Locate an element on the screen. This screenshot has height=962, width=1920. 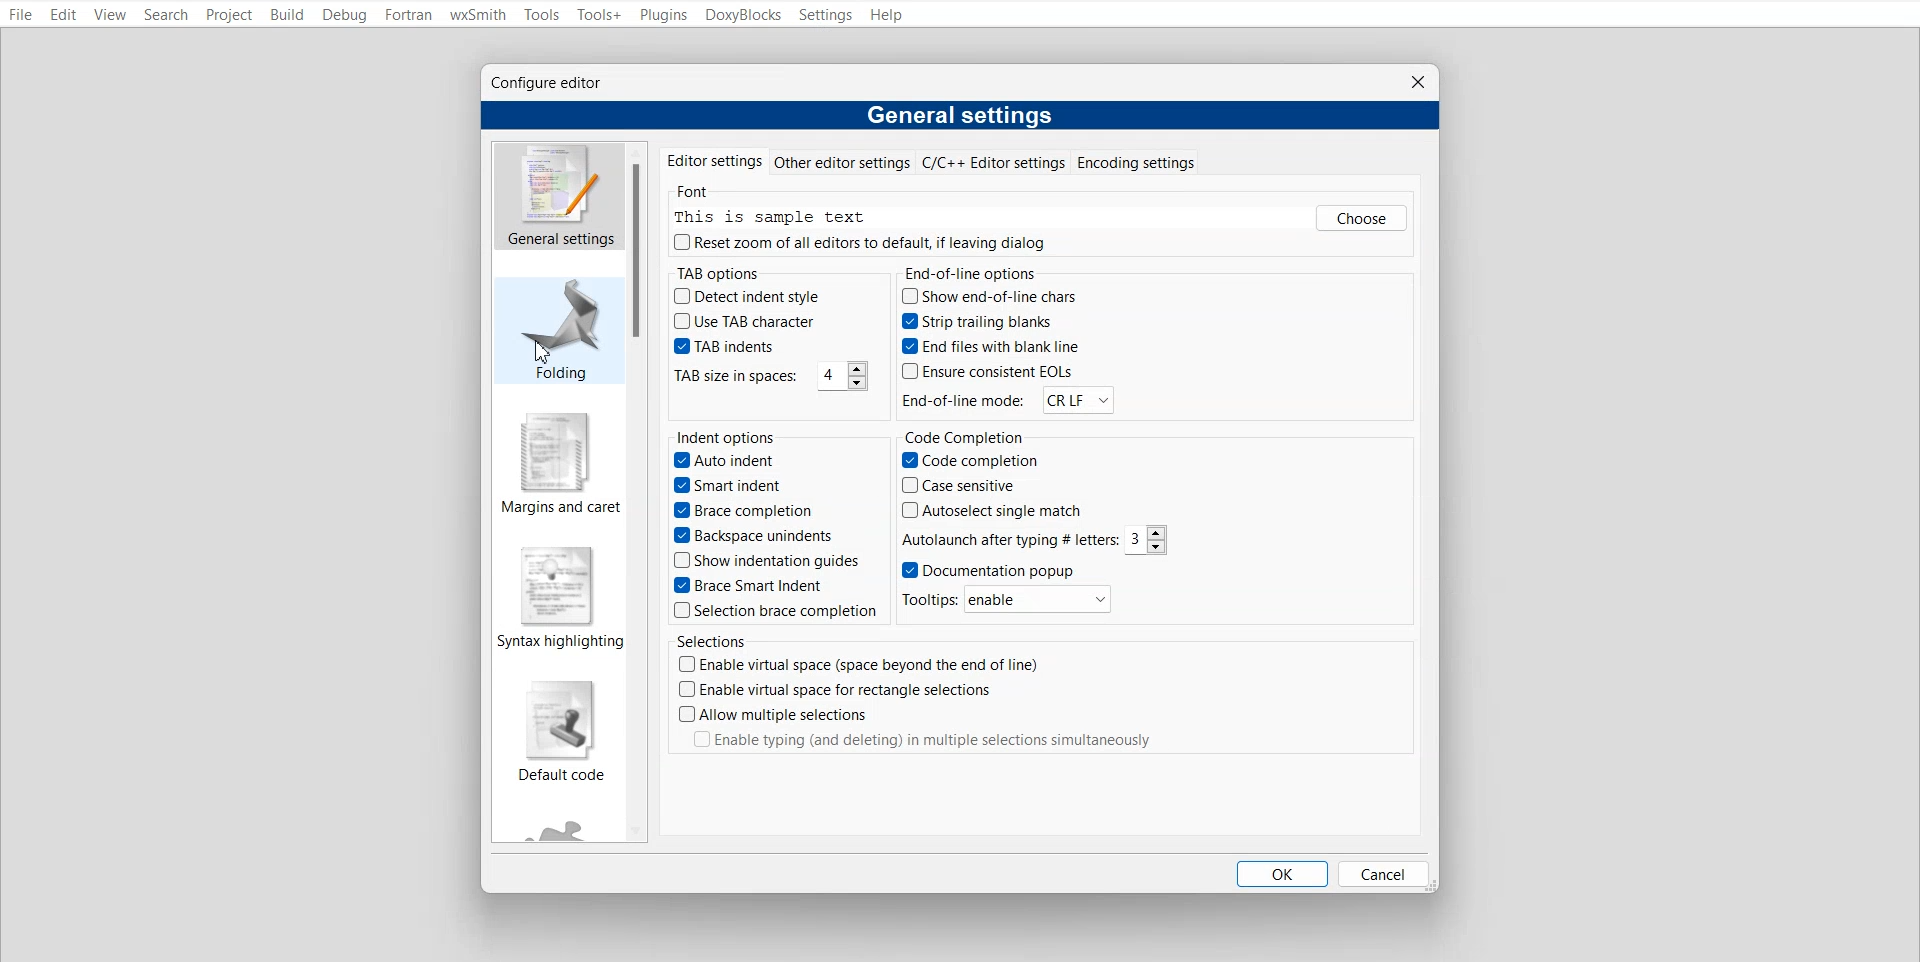
General Settings is located at coordinates (559, 196).